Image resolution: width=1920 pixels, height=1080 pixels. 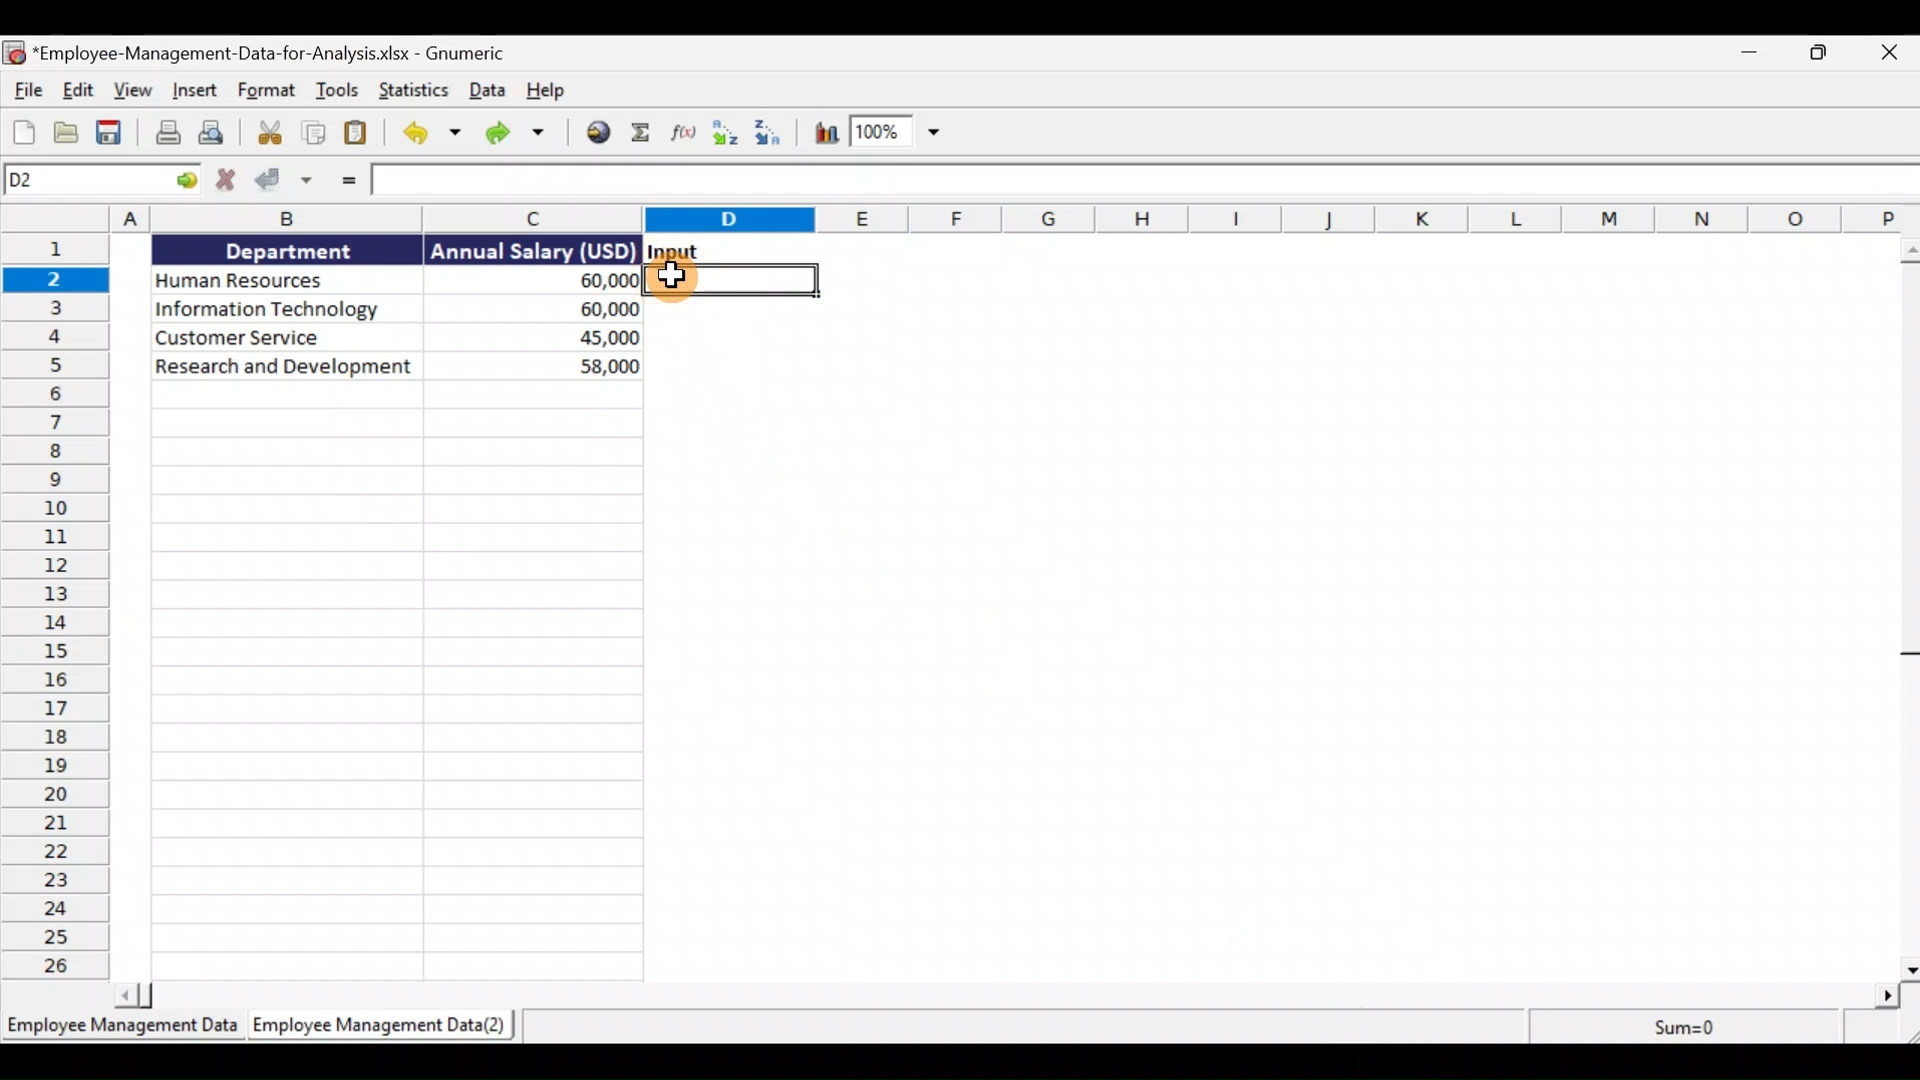 I want to click on Sheet 2, so click(x=380, y=1027).